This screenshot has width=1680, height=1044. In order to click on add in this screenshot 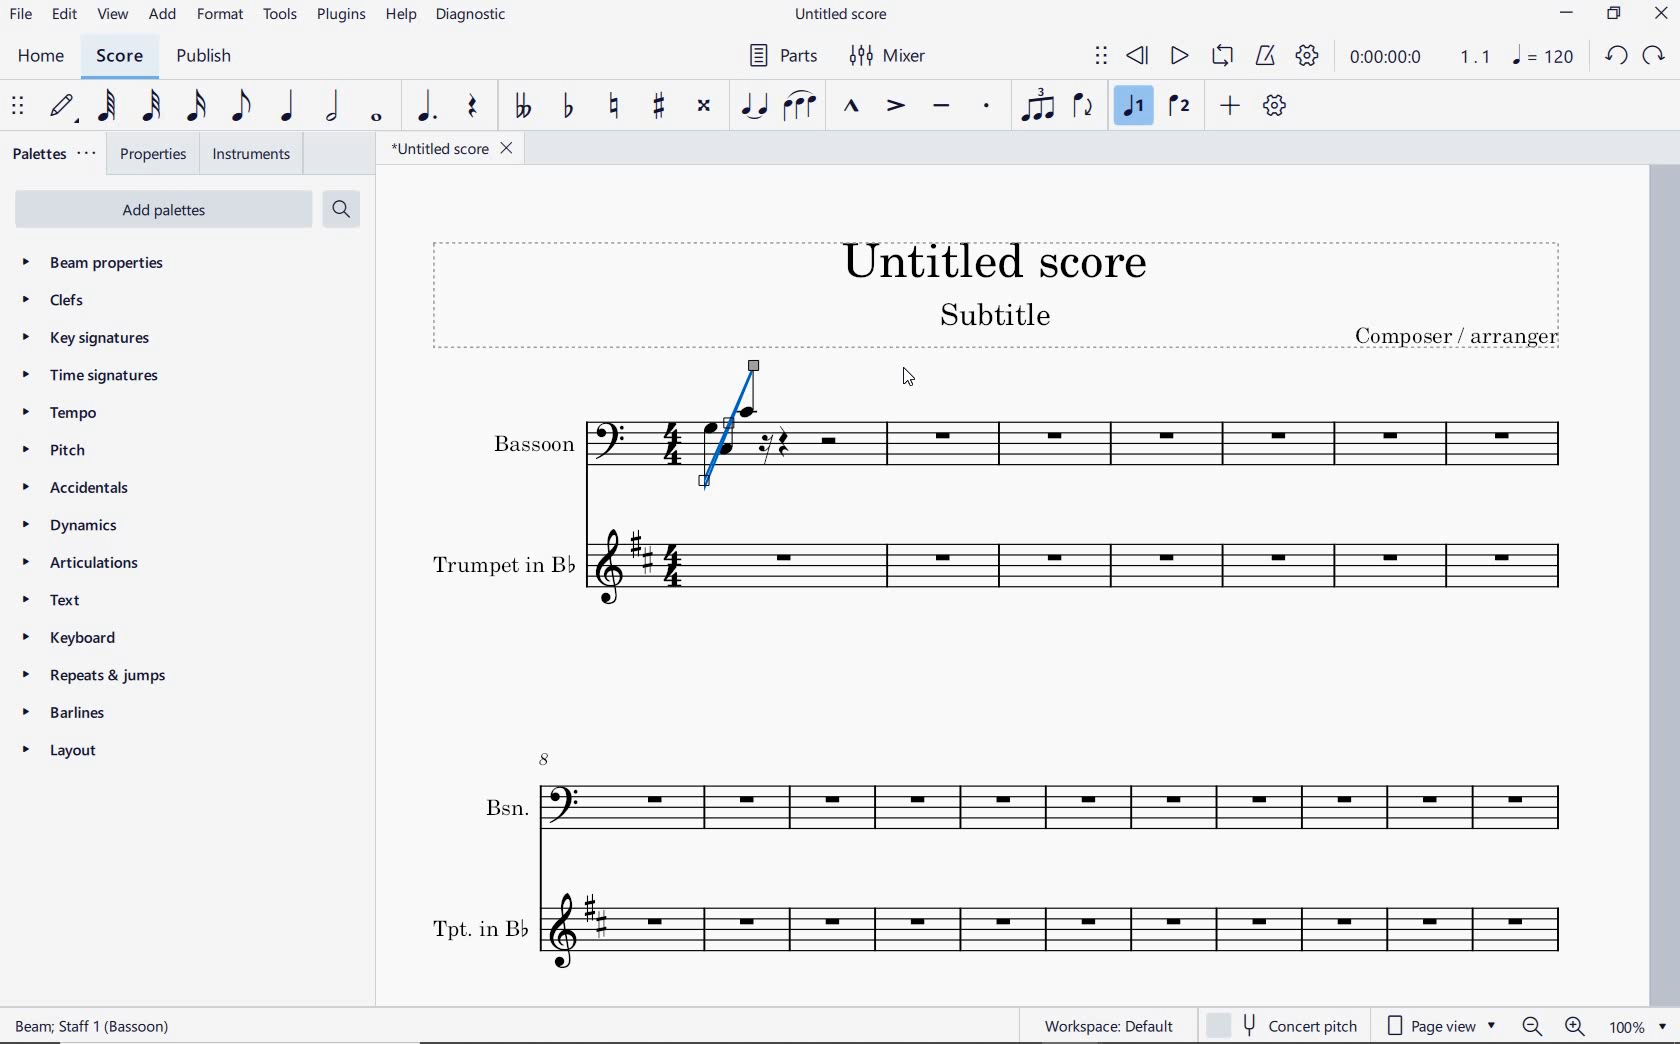, I will do `click(162, 14)`.